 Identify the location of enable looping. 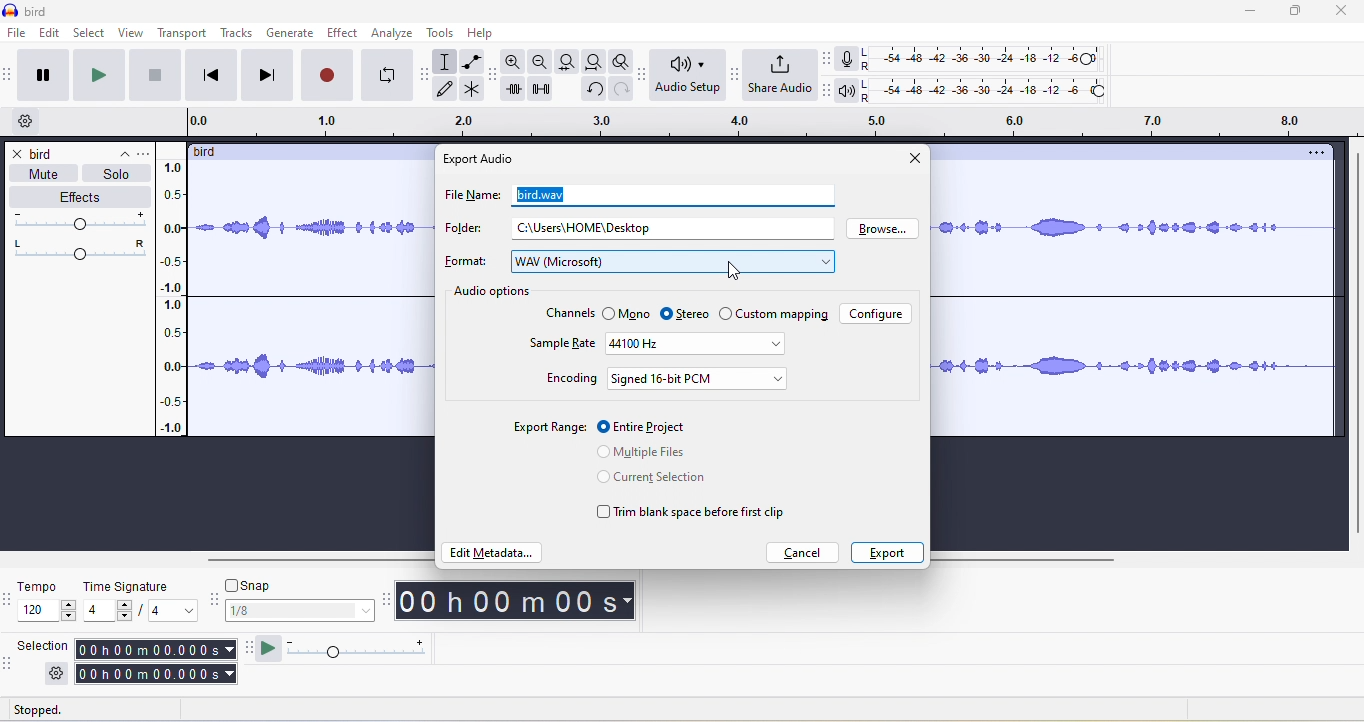
(387, 76).